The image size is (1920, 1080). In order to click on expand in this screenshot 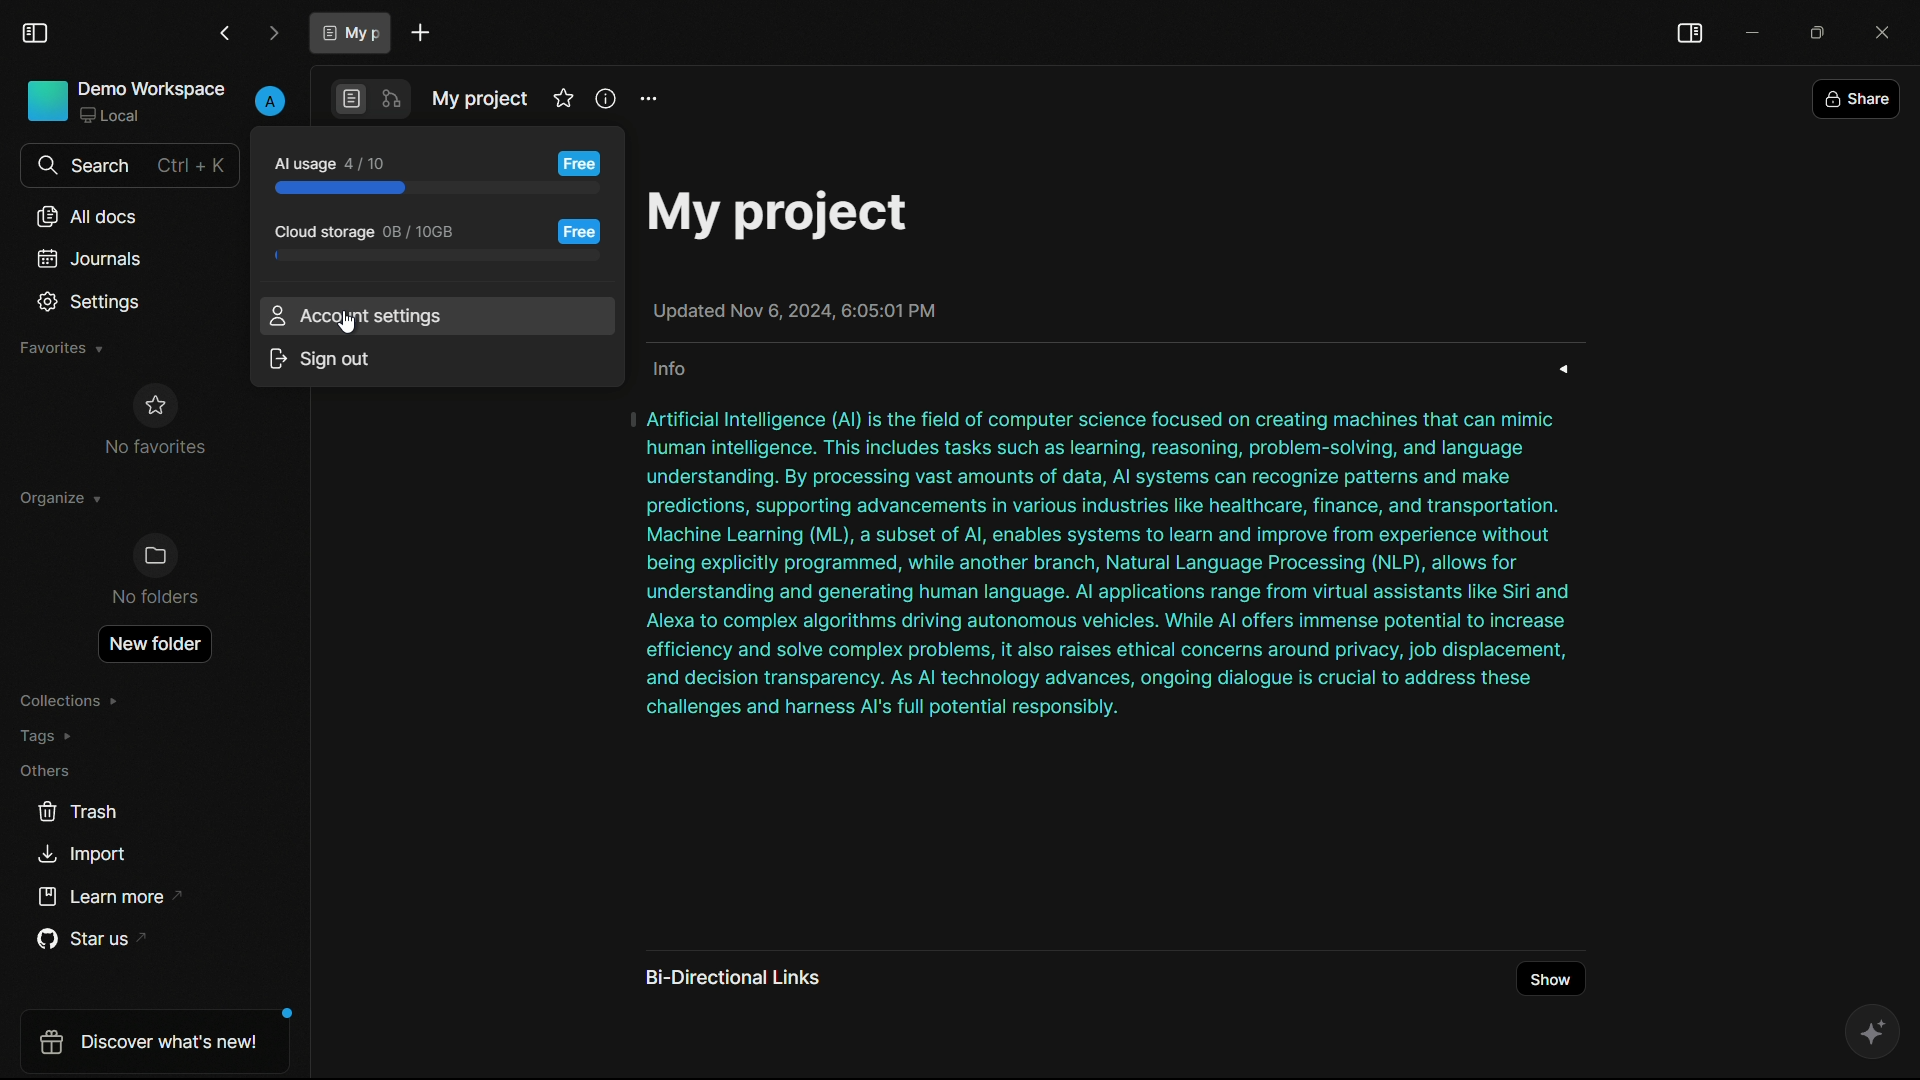, I will do `click(1565, 369)`.